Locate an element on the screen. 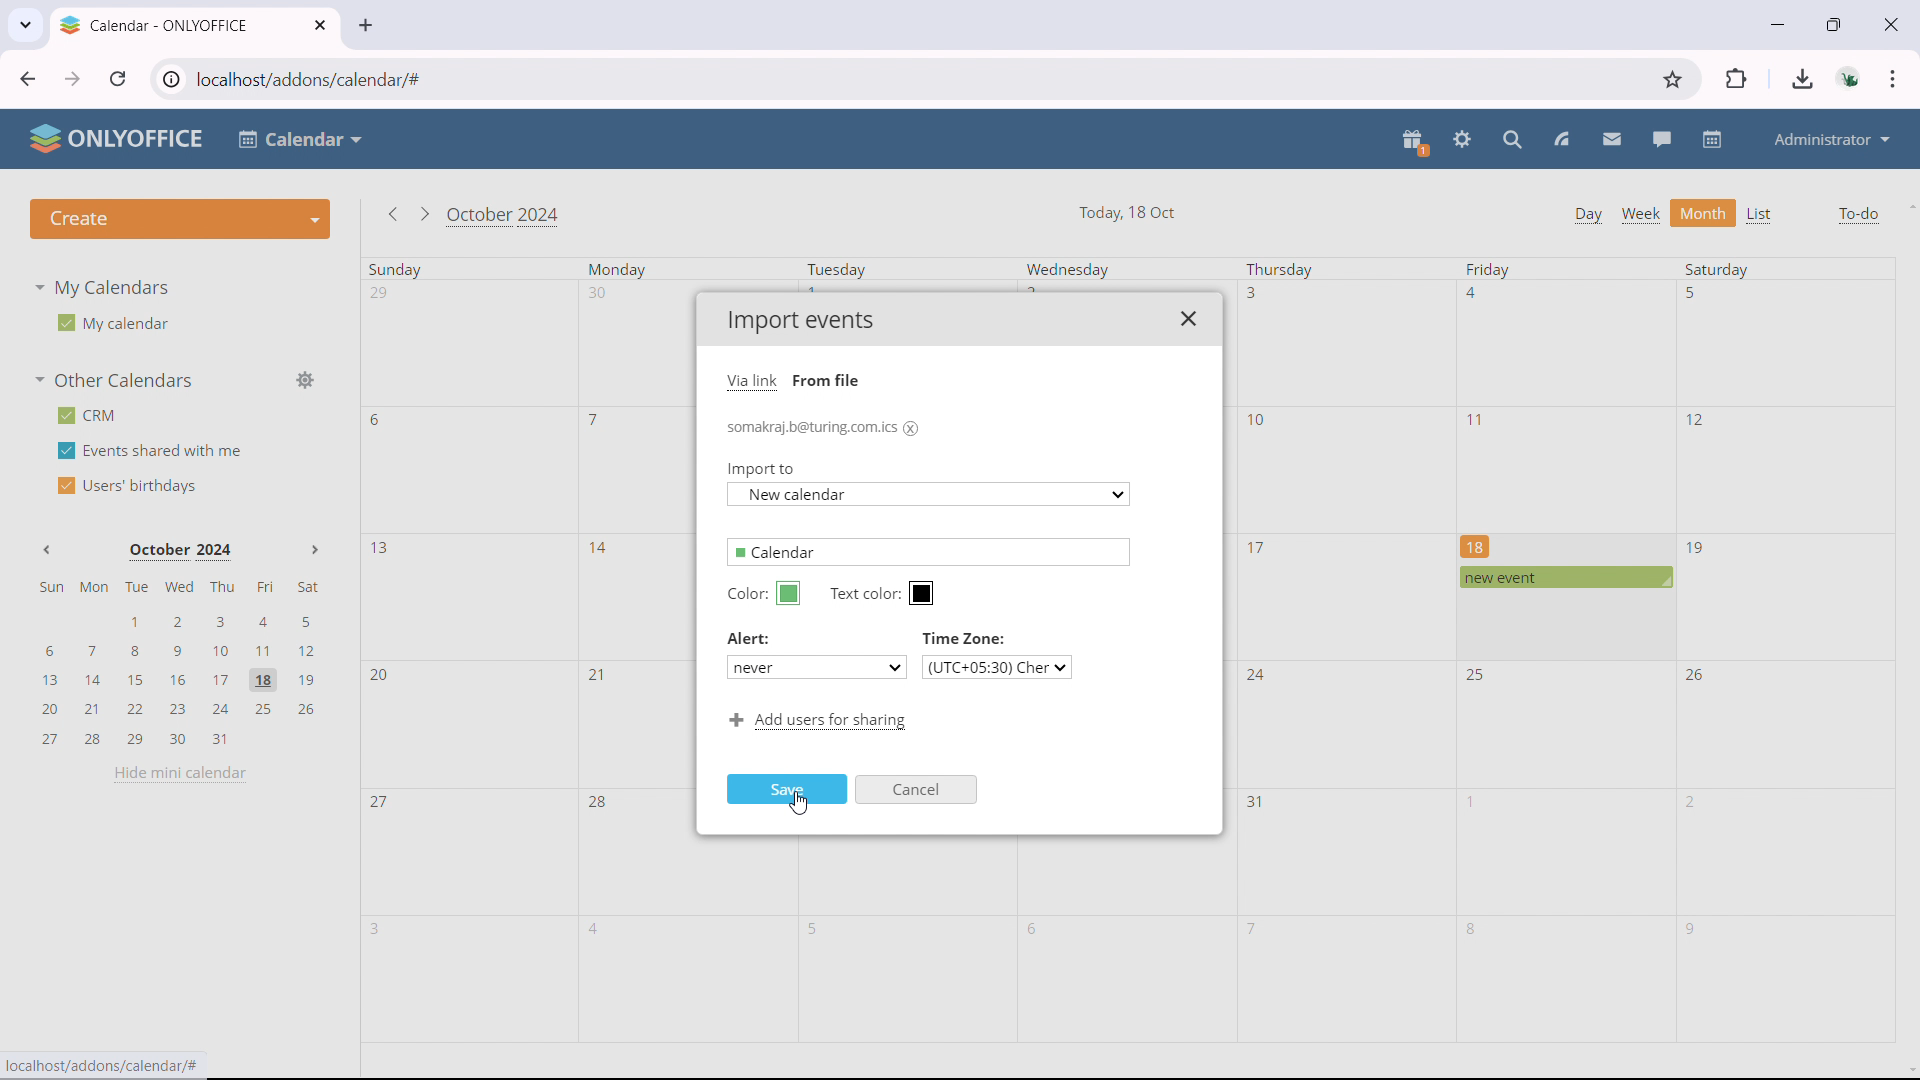 The image size is (1920, 1080). Calendar is located at coordinates (302, 139).